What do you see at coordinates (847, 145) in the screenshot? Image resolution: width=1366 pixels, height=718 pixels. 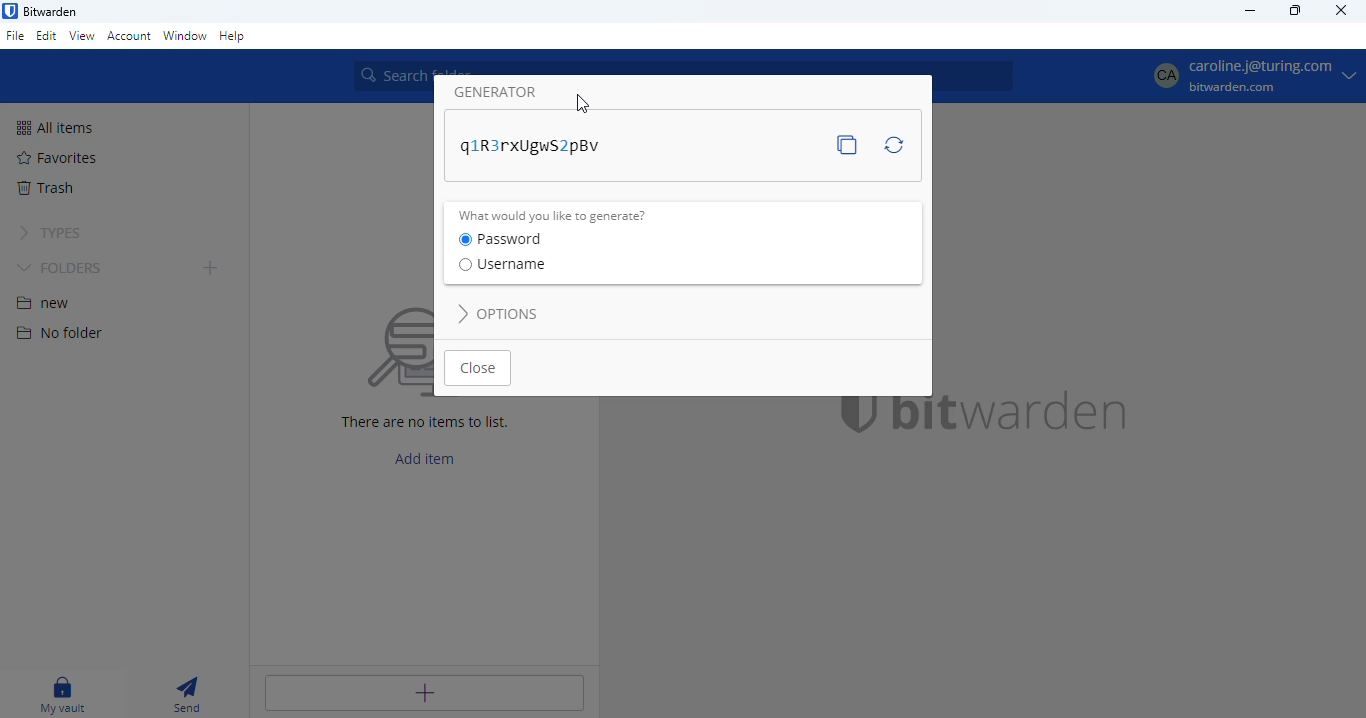 I see `copy password` at bounding box center [847, 145].